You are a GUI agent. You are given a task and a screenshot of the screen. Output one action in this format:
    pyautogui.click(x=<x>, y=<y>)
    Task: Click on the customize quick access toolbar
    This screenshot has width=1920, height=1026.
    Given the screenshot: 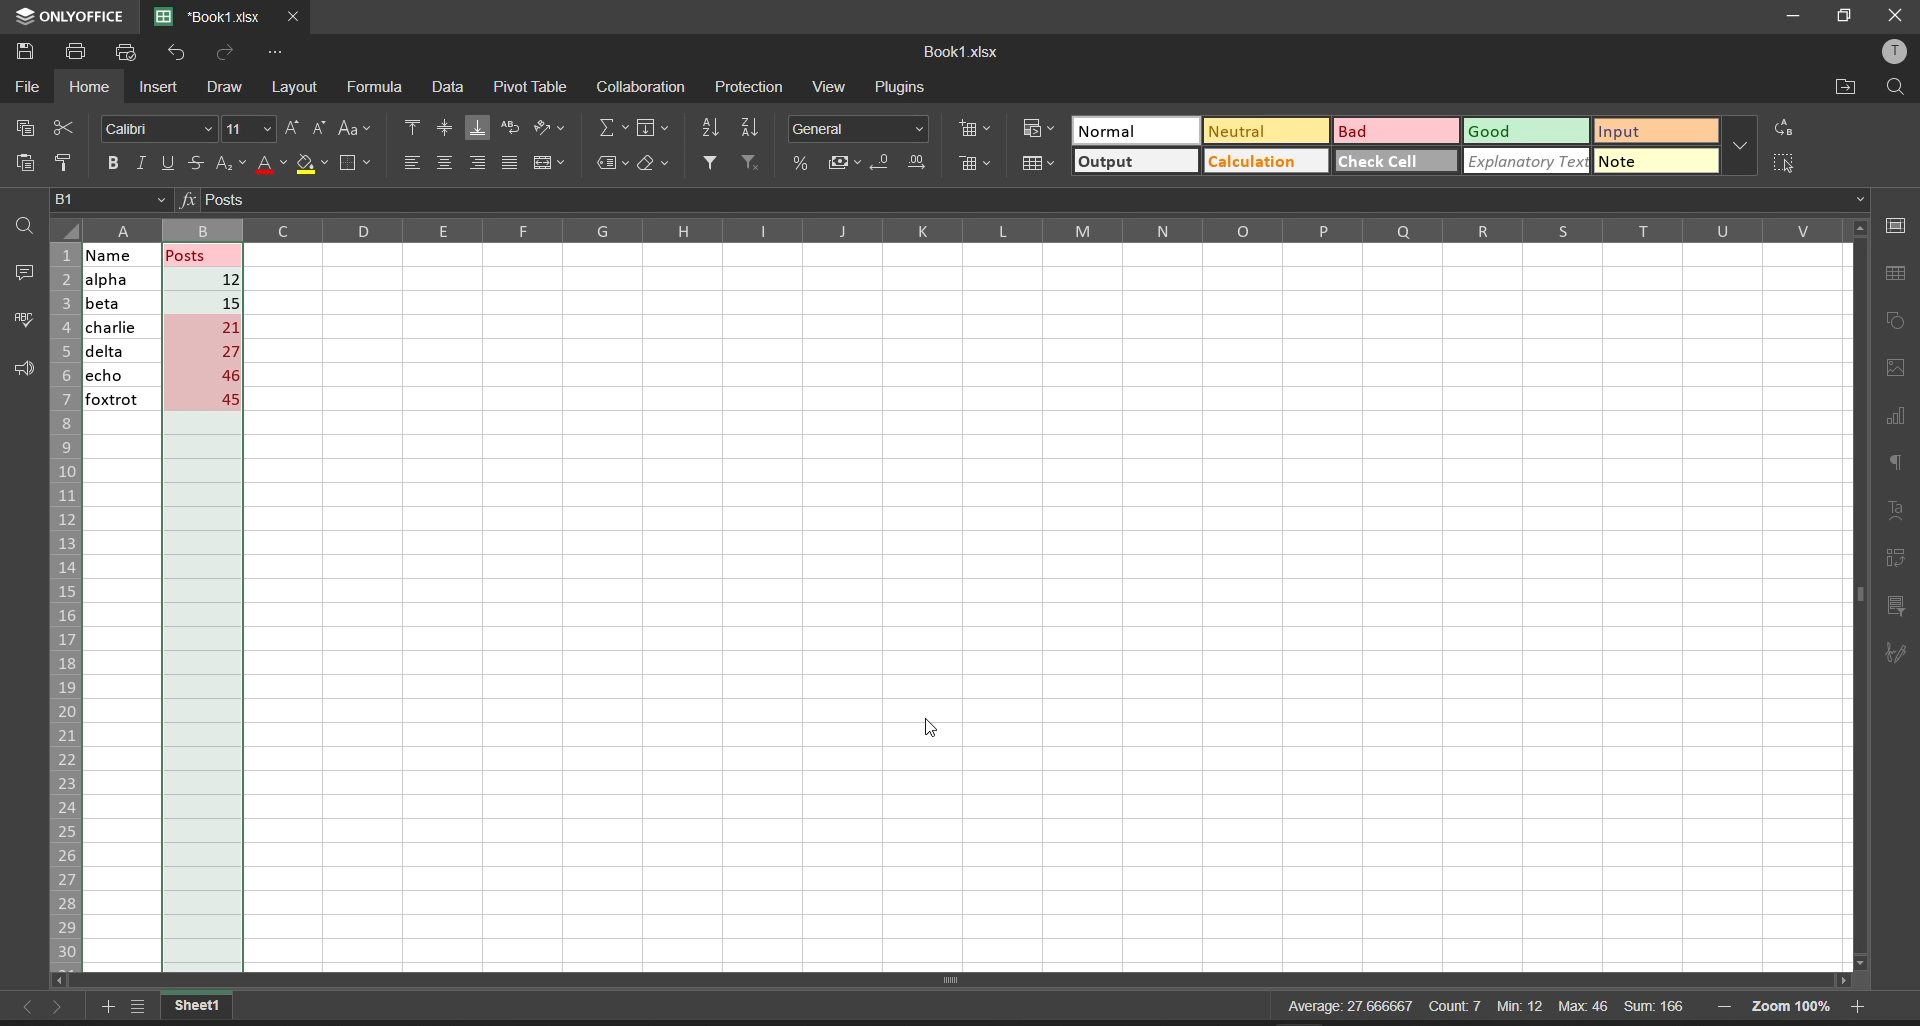 What is the action you would take?
    pyautogui.click(x=277, y=51)
    